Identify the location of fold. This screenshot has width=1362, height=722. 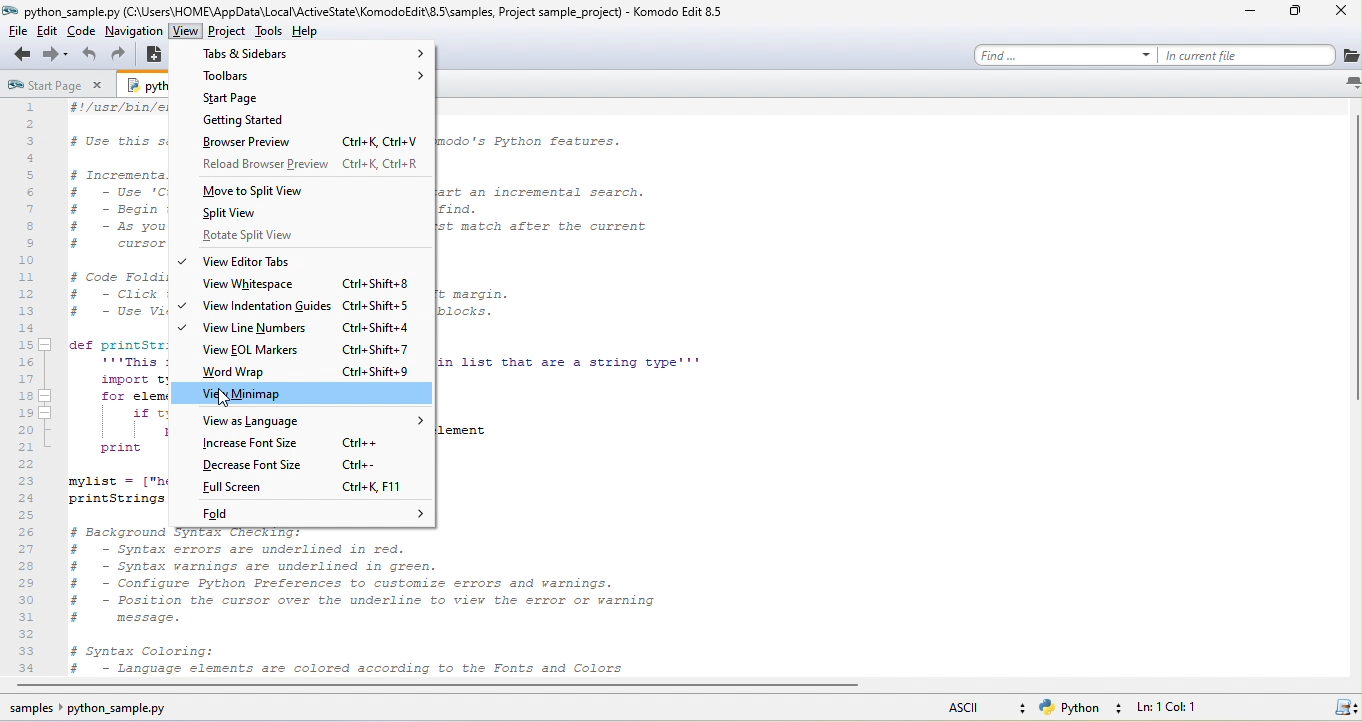
(310, 517).